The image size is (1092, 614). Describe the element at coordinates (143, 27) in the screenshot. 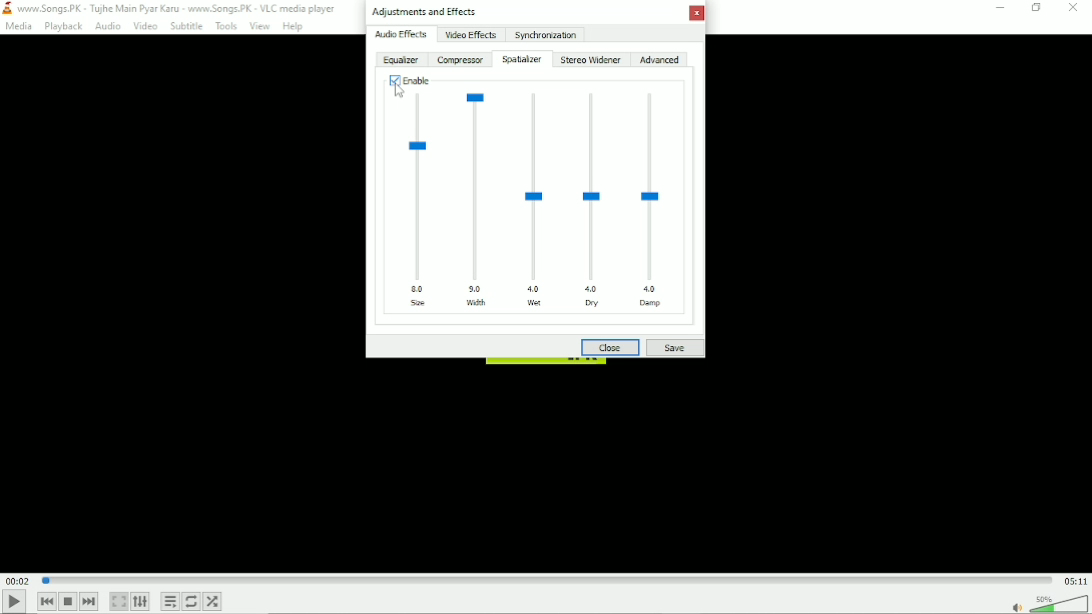

I see `Video` at that location.